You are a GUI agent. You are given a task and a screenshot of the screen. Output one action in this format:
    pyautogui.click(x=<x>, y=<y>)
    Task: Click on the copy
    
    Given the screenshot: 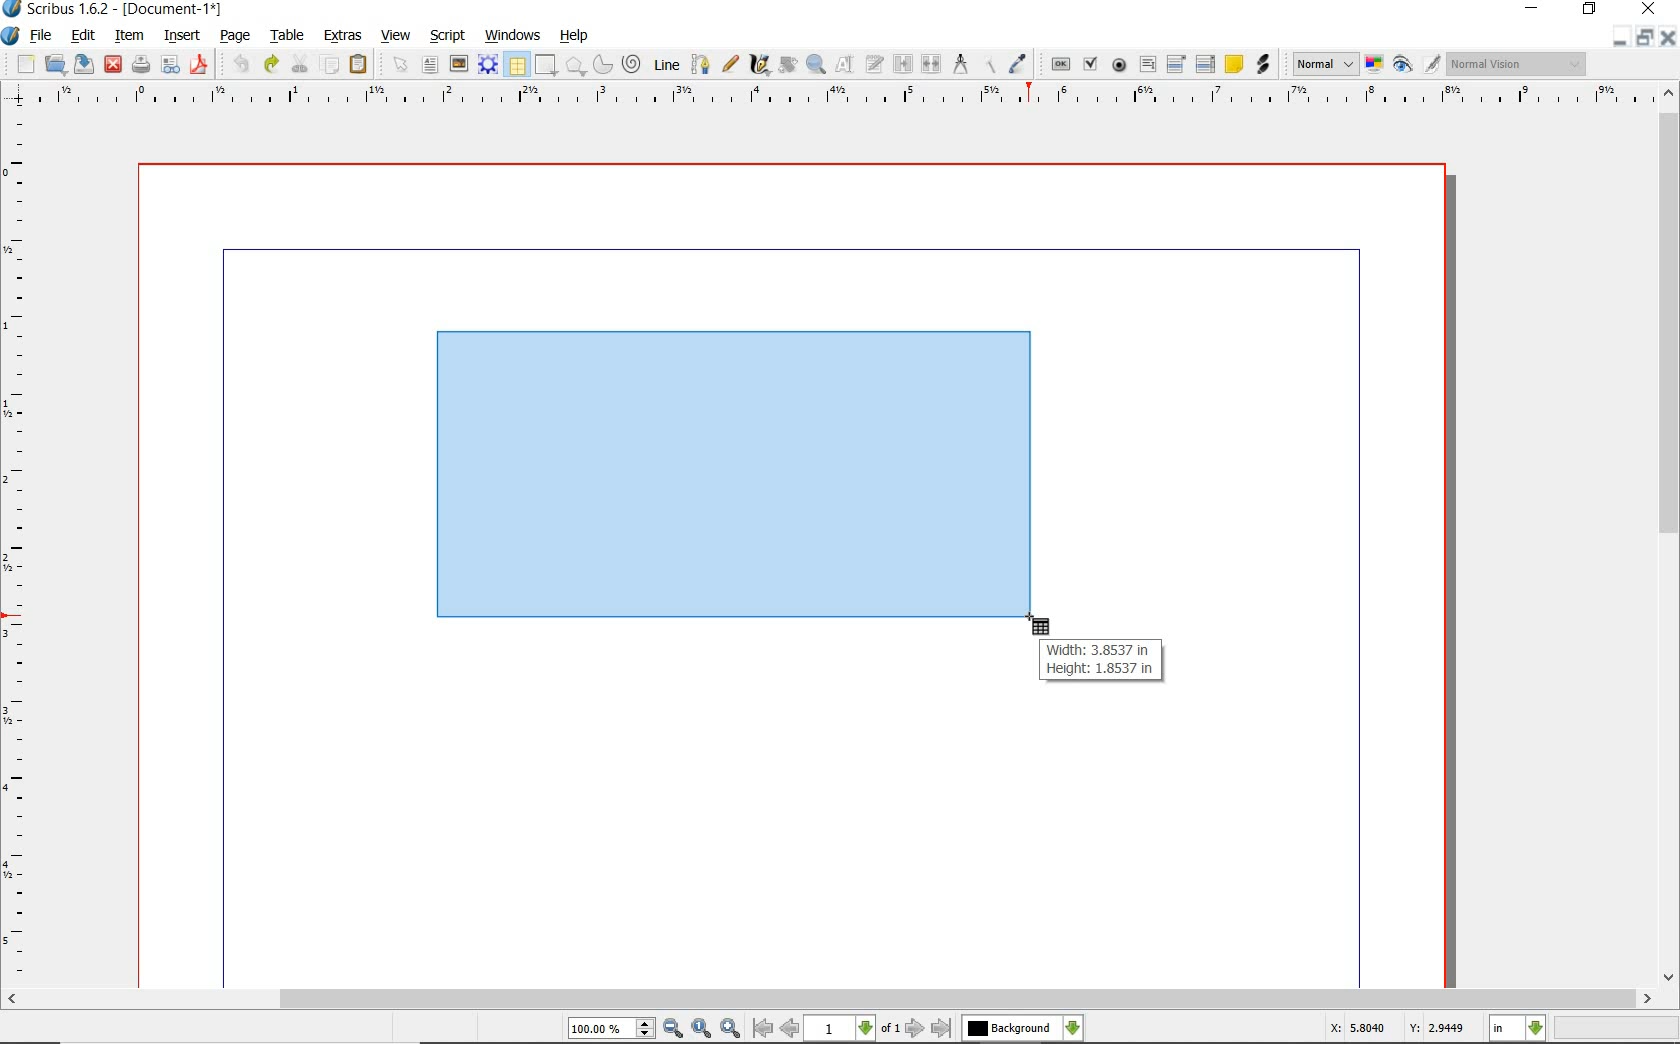 What is the action you would take?
    pyautogui.click(x=331, y=66)
    